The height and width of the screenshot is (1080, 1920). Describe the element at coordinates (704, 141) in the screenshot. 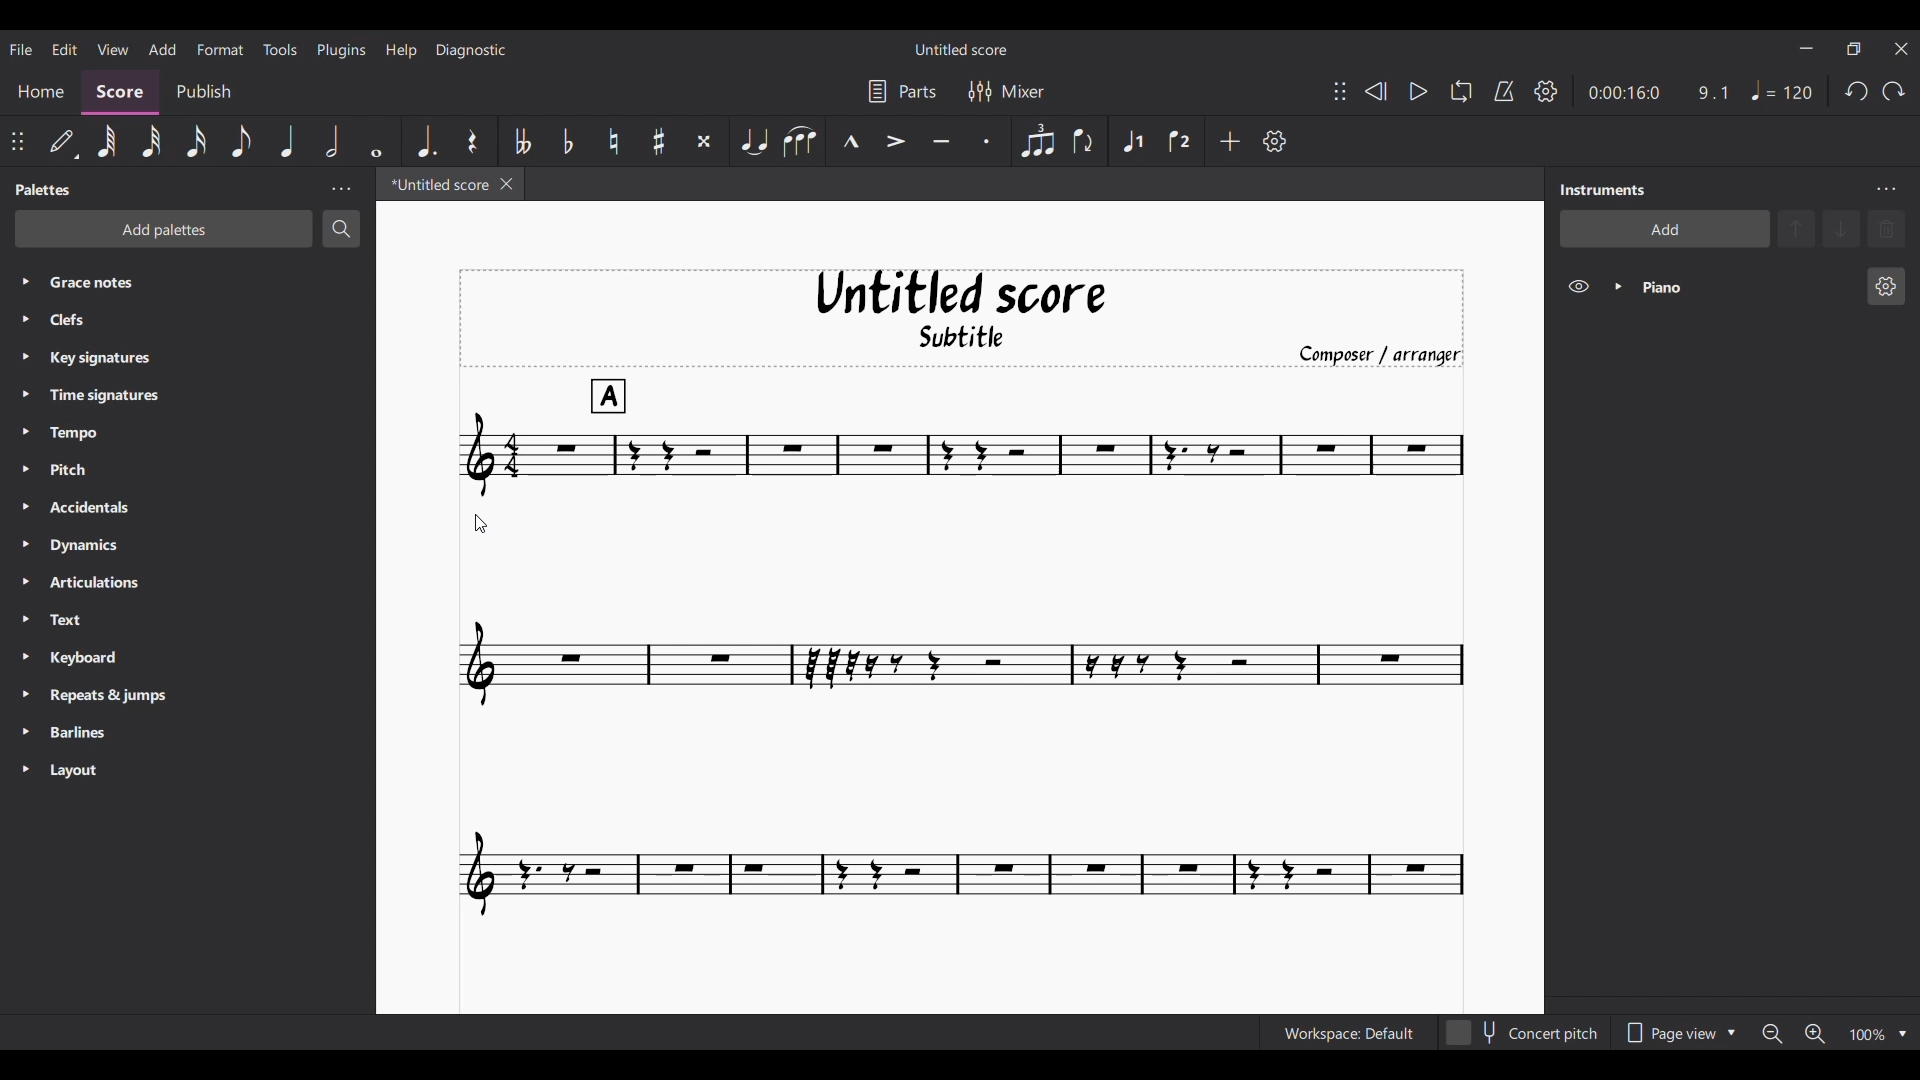

I see `Toggle double sharp` at that location.